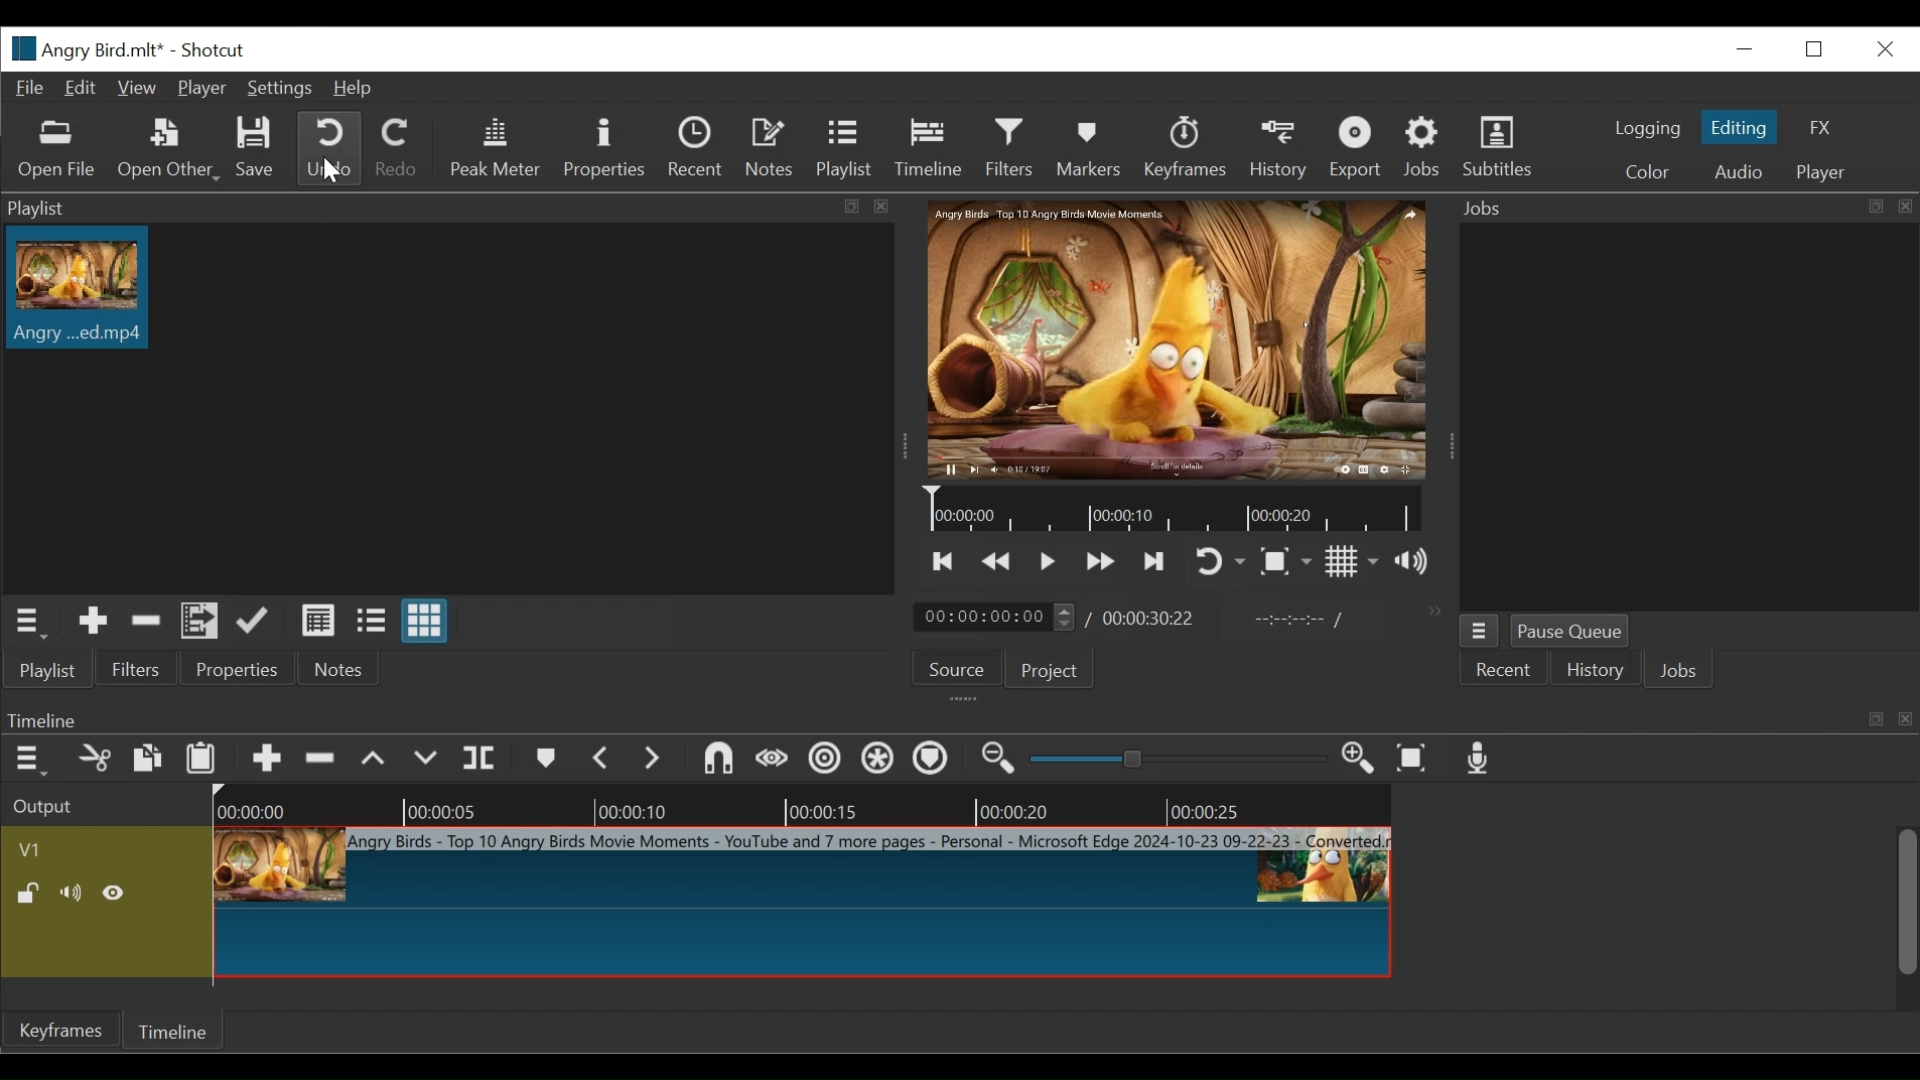 The width and height of the screenshot is (1920, 1080). I want to click on zoom timeline in, so click(1358, 758).